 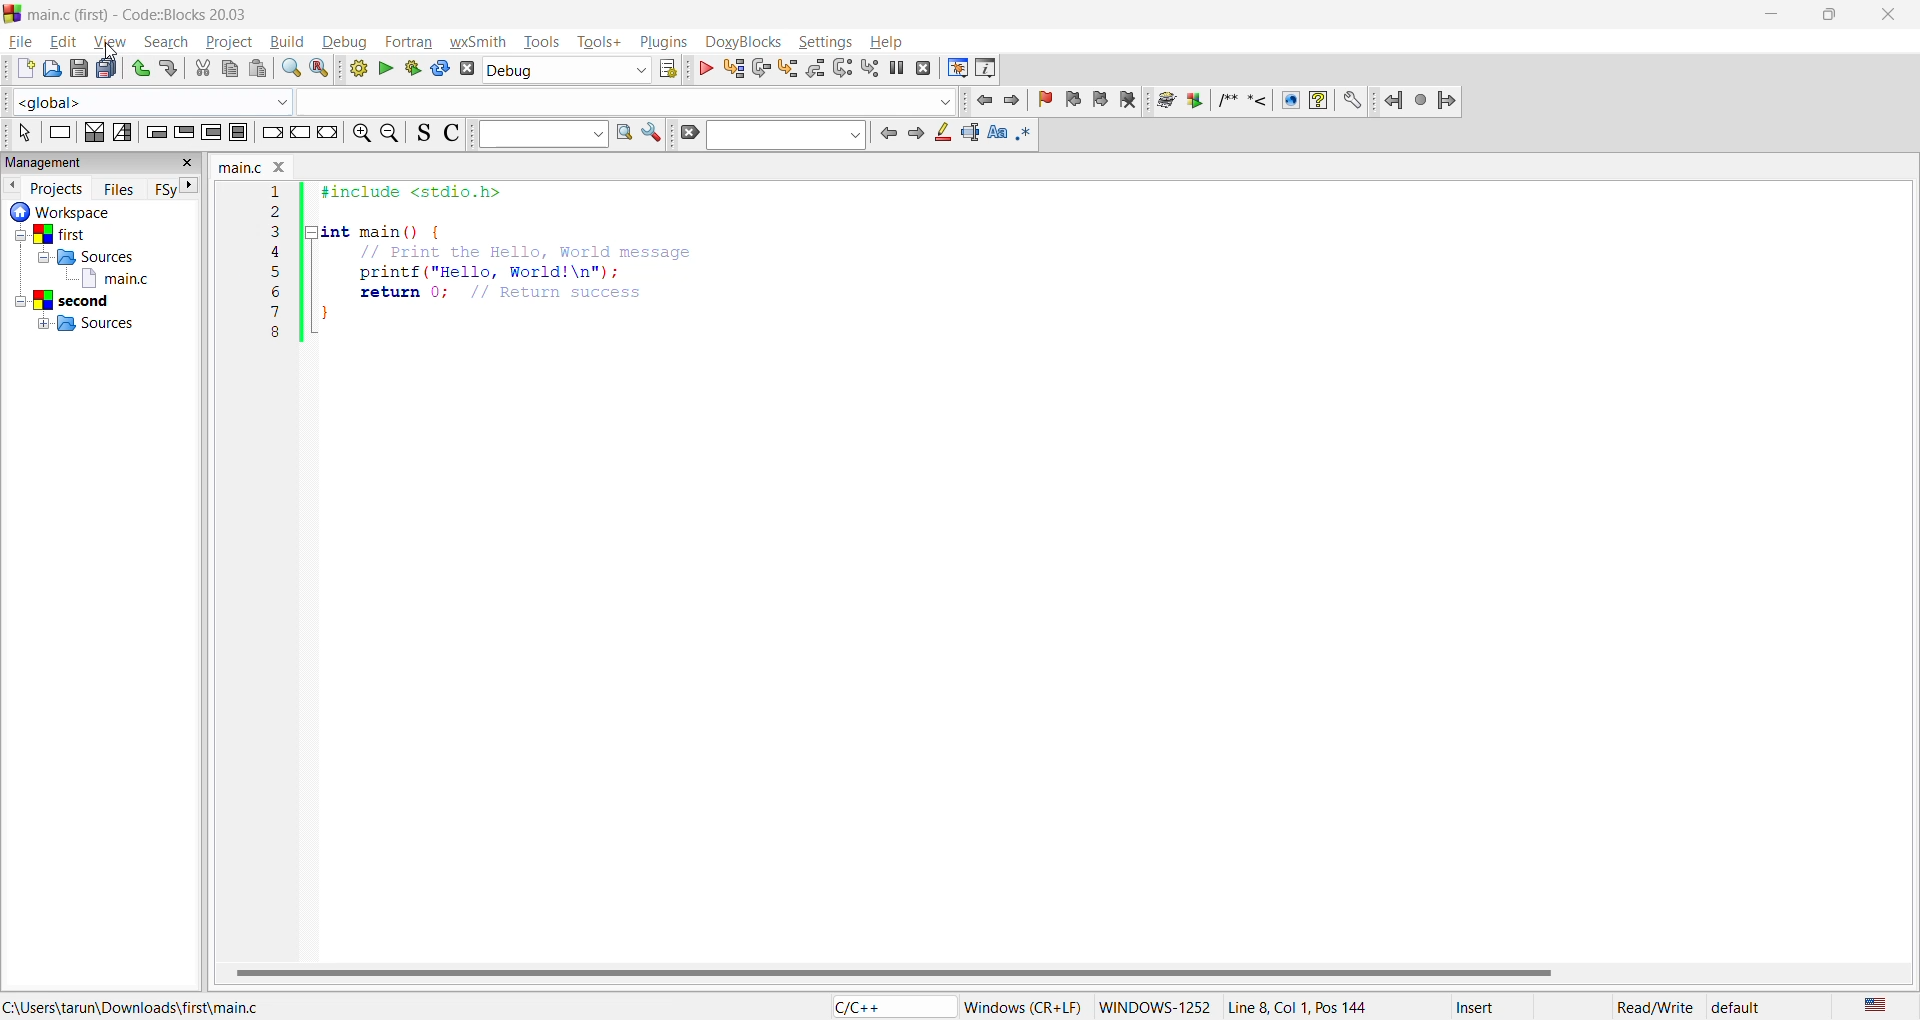 What do you see at coordinates (690, 131) in the screenshot?
I see `clear` at bounding box center [690, 131].